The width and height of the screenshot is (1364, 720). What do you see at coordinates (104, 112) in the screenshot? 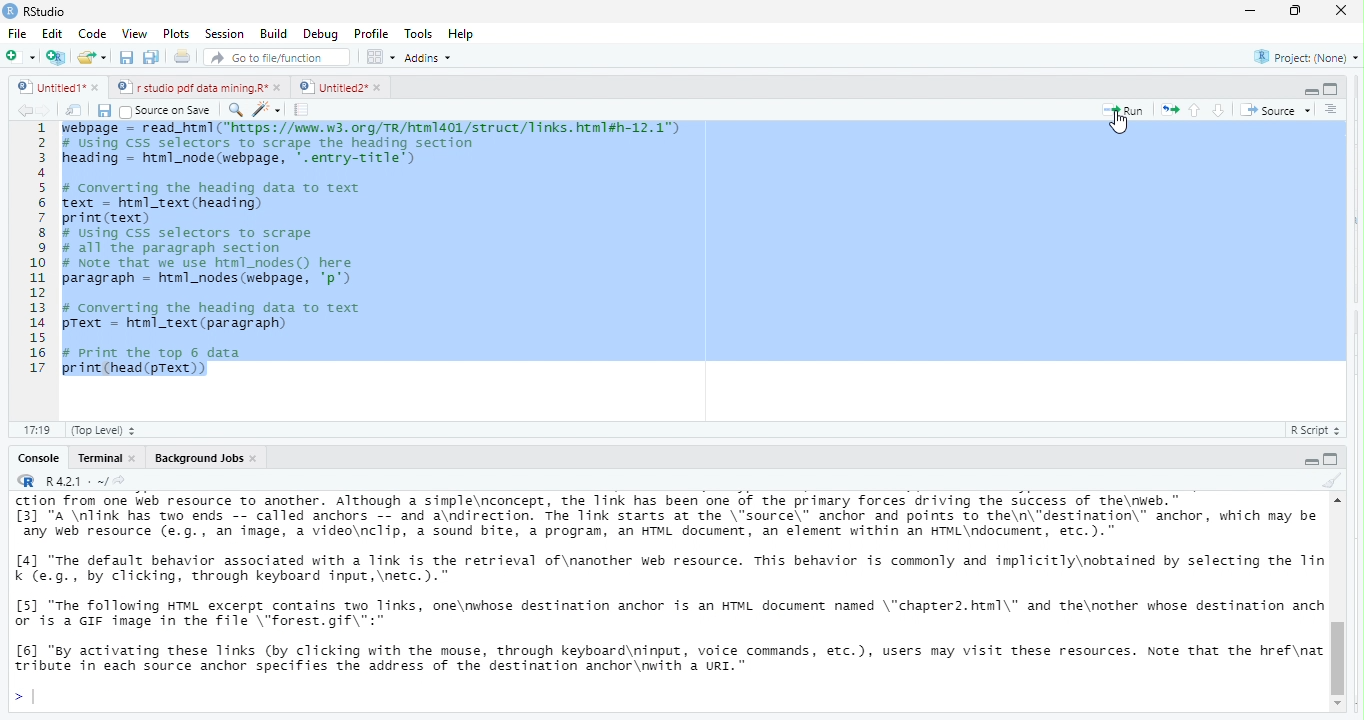
I see `save current document` at bounding box center [104, 112].